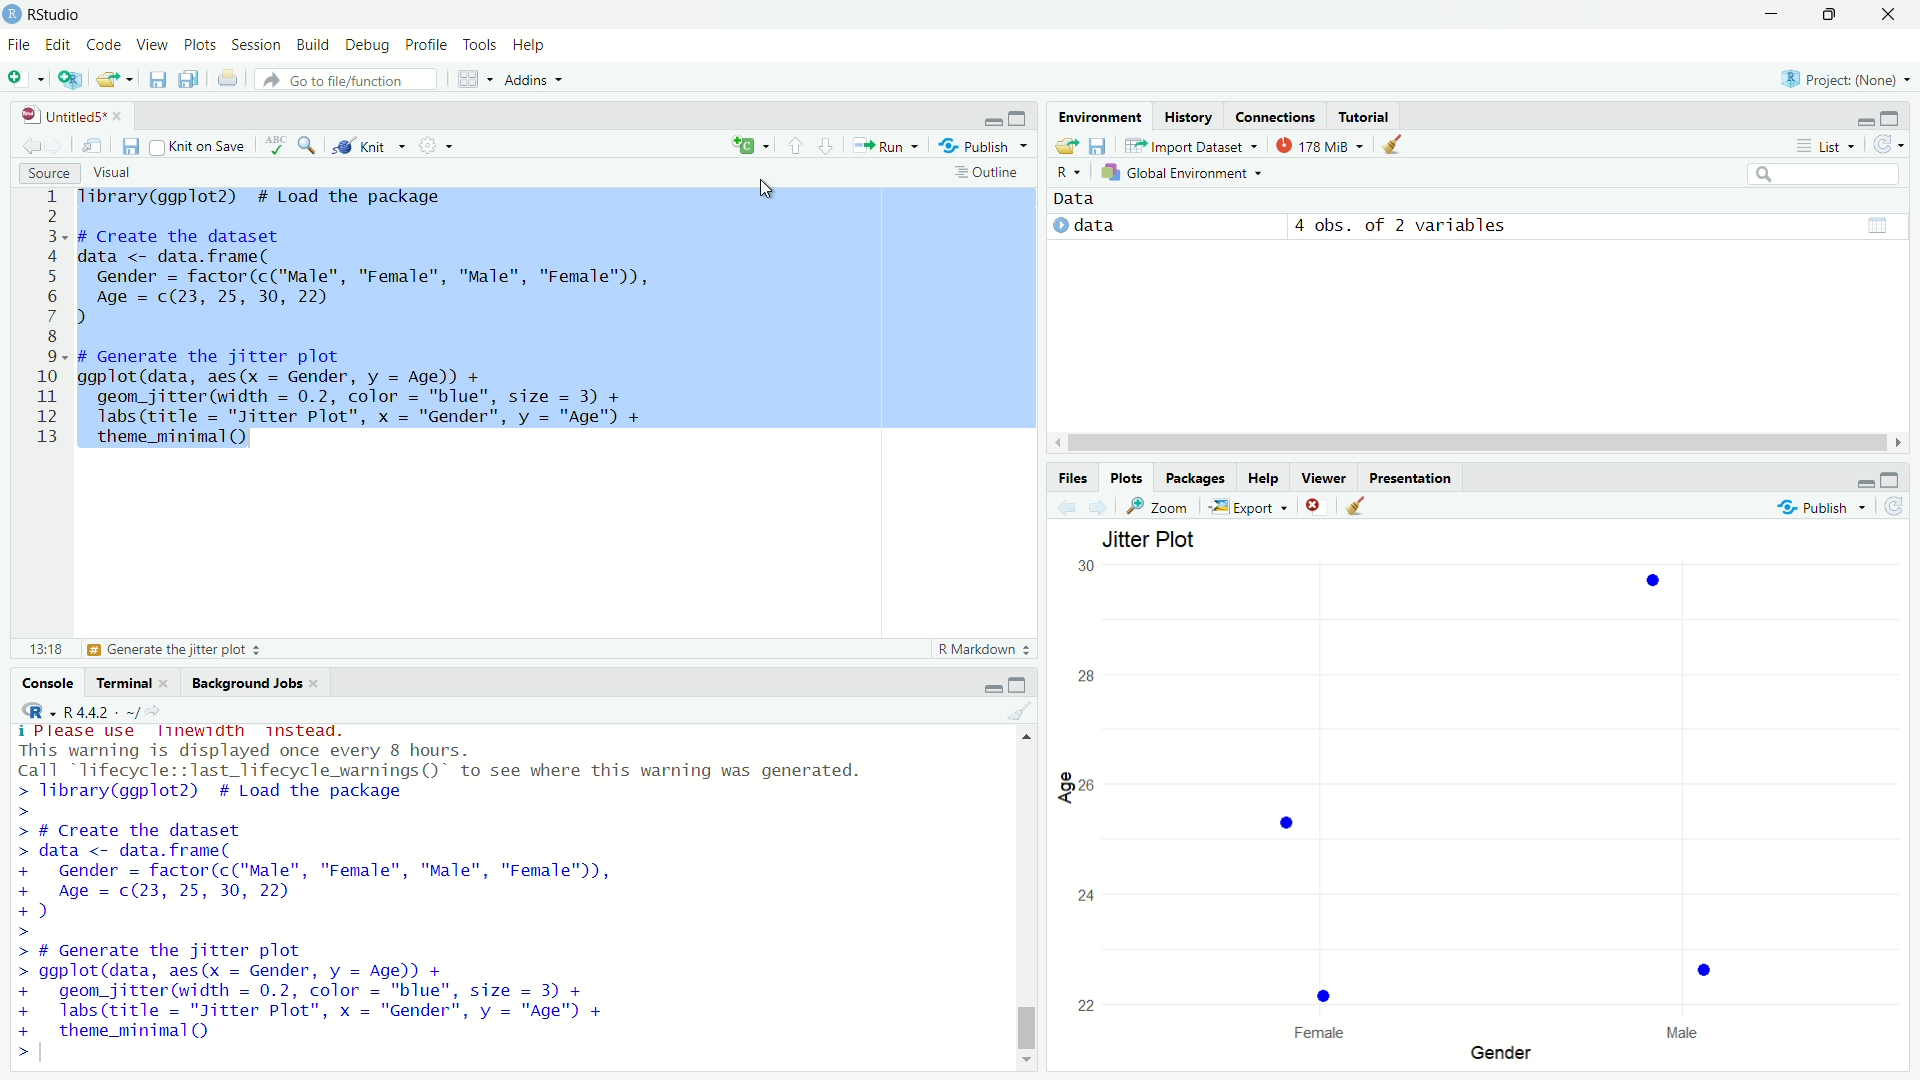  I want to click on create a project, so click(71, 77).